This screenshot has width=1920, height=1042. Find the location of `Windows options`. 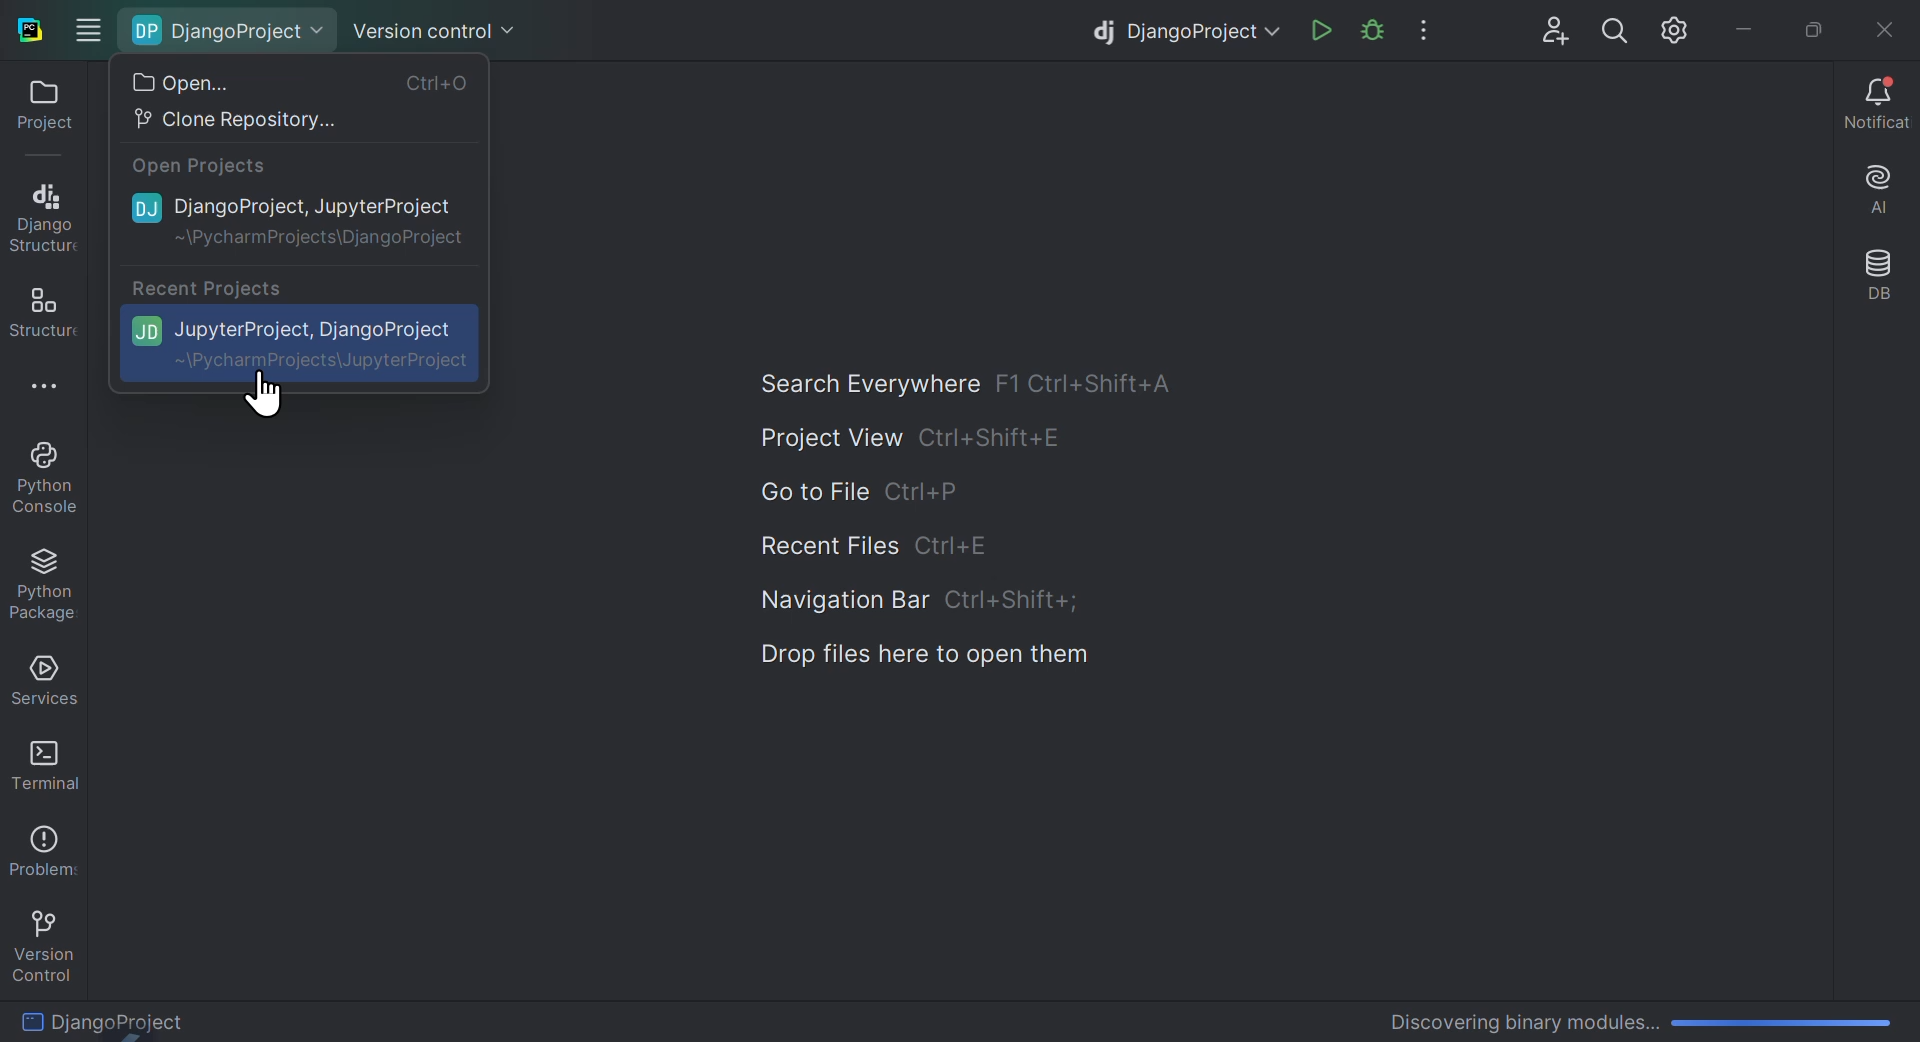

Windows options is located at coordinates (86, 25).